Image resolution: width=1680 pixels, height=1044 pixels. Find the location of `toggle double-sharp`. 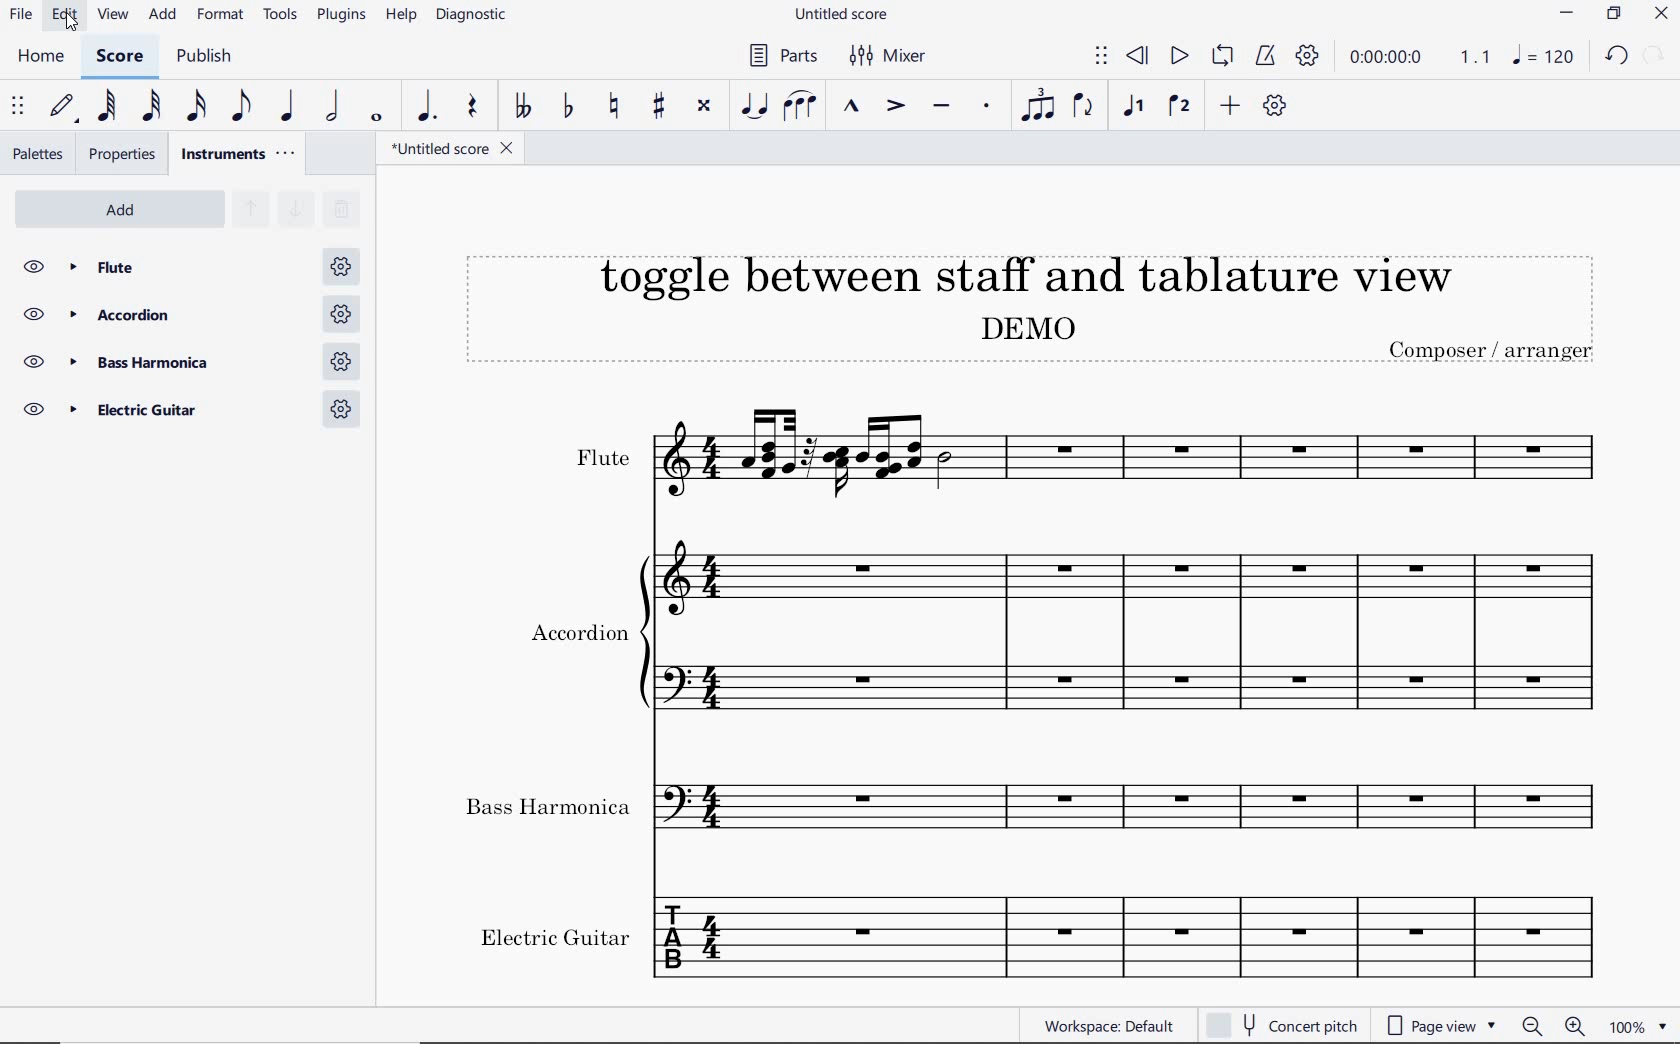

toggle double-sharp is located at coordinates (705, 107).